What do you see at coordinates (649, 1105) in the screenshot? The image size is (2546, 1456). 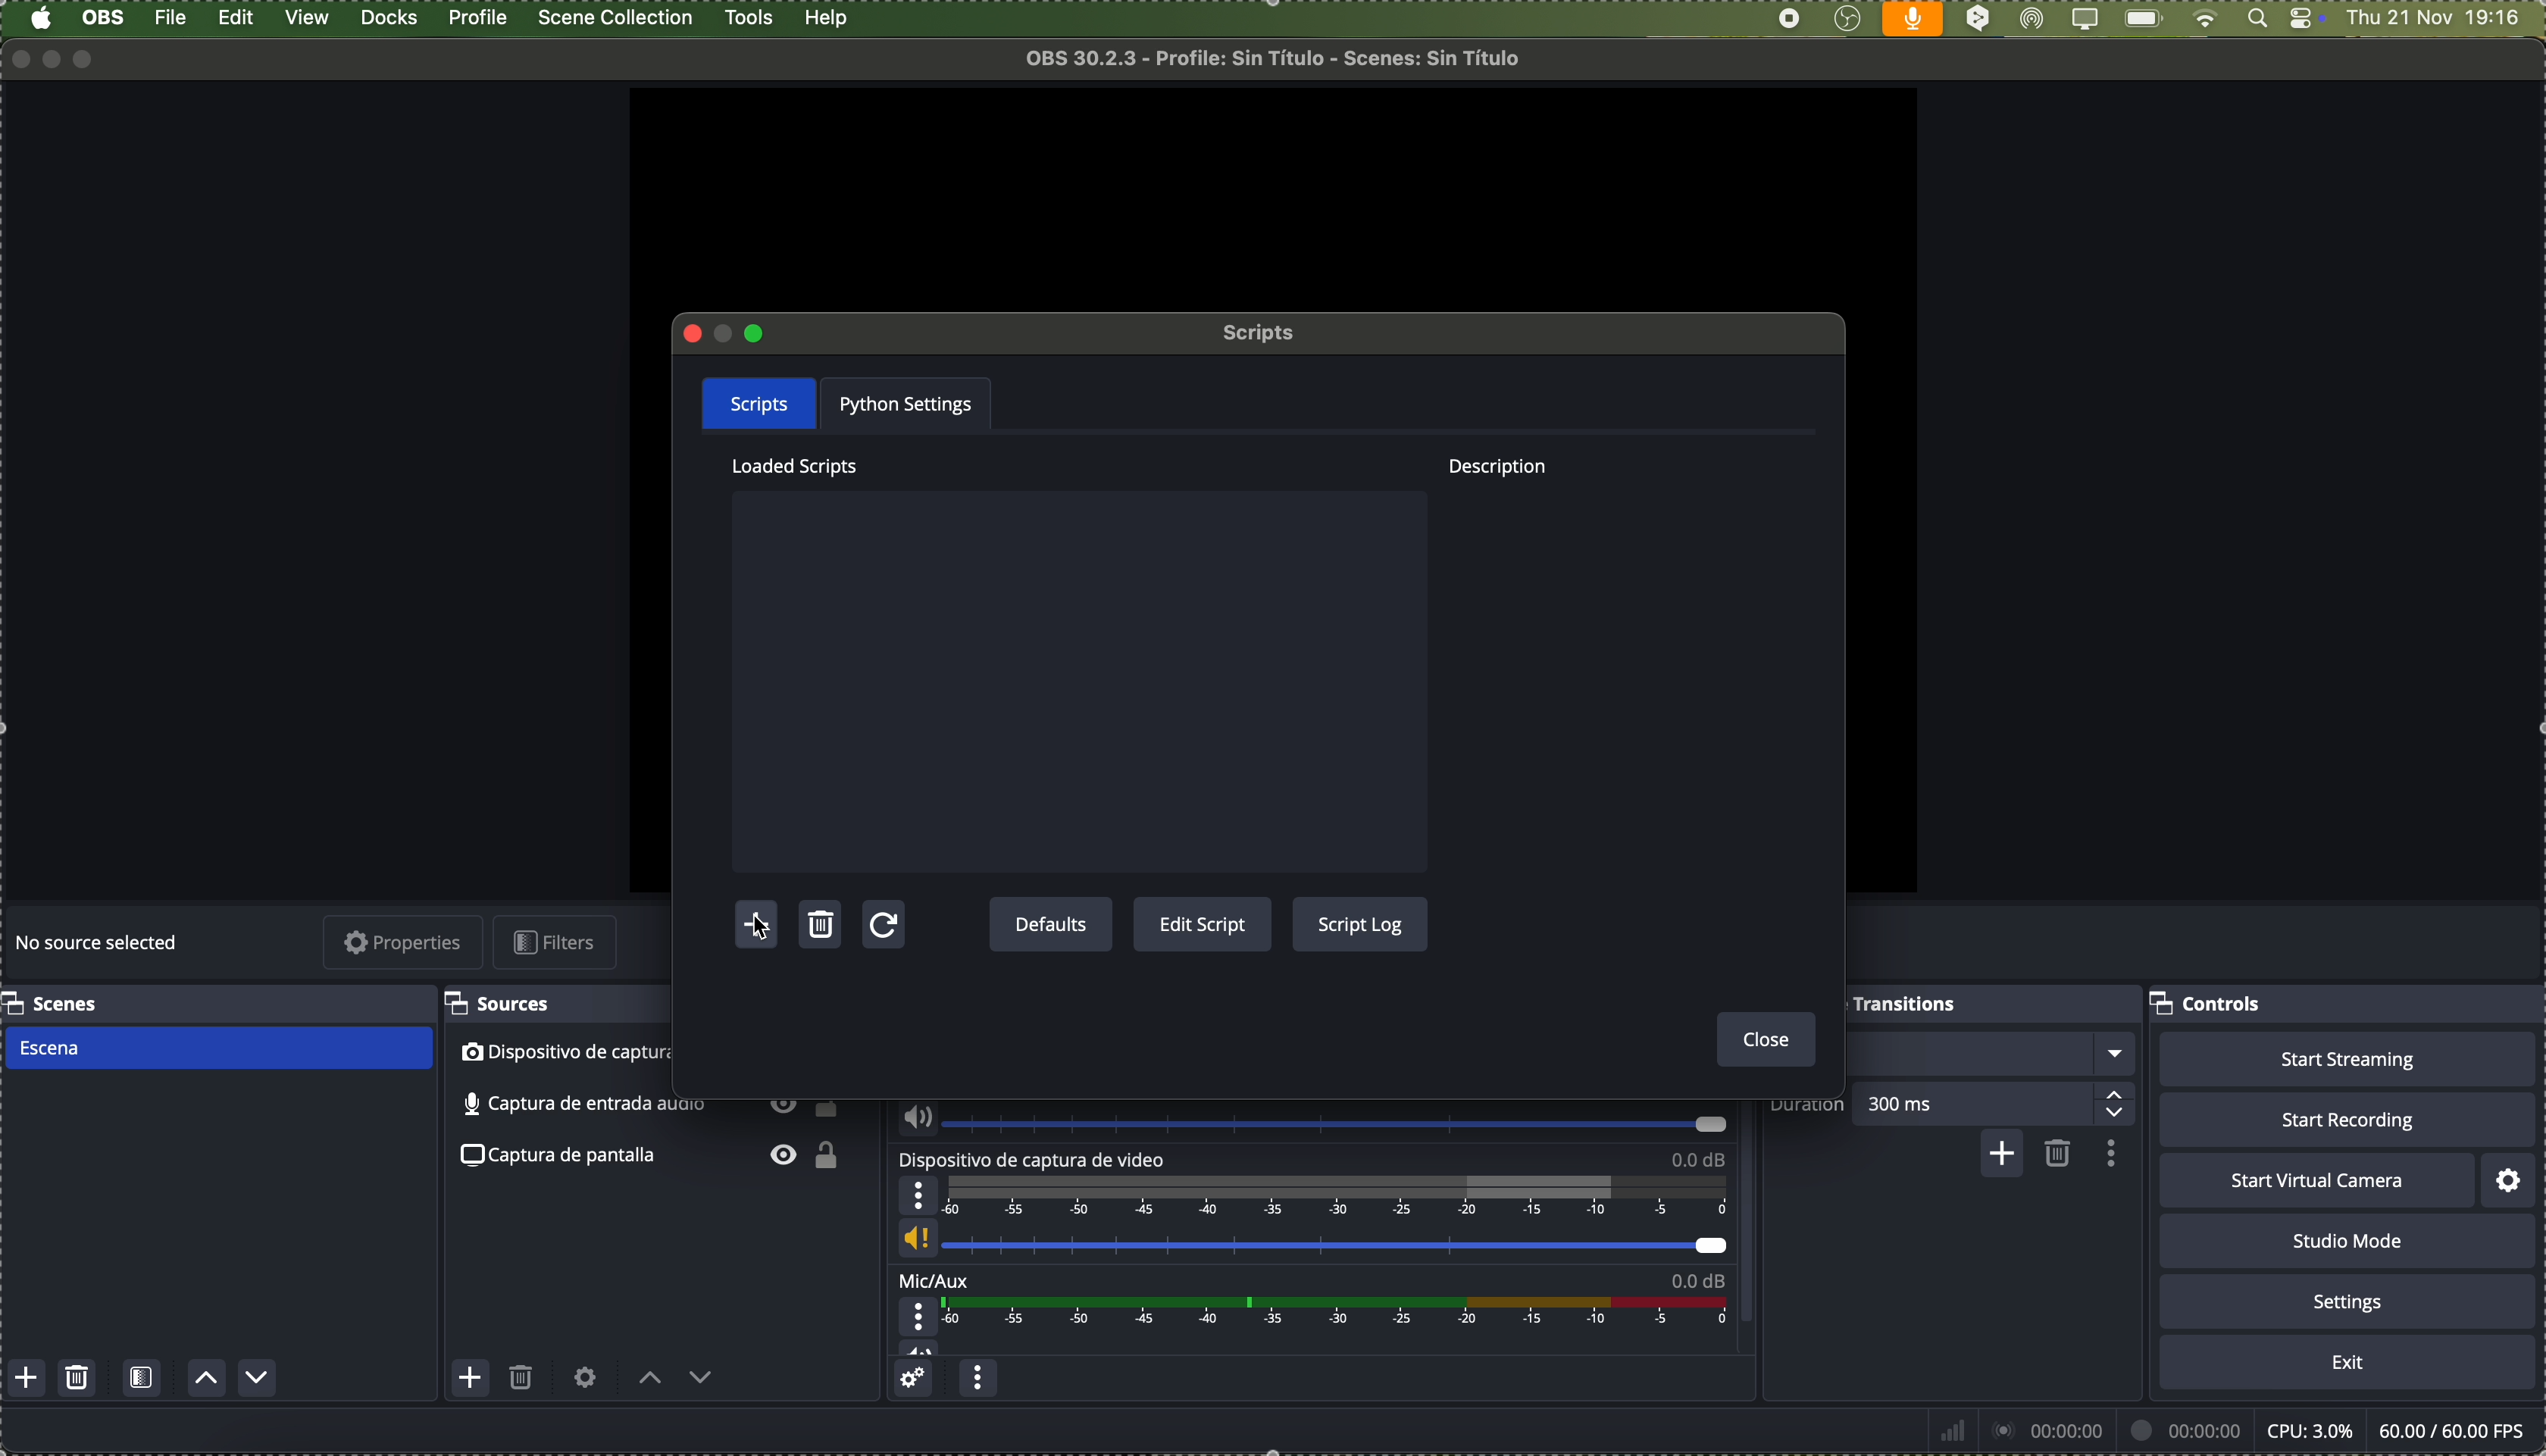 I see `audio input capture` at bounding box center [649, 1105].